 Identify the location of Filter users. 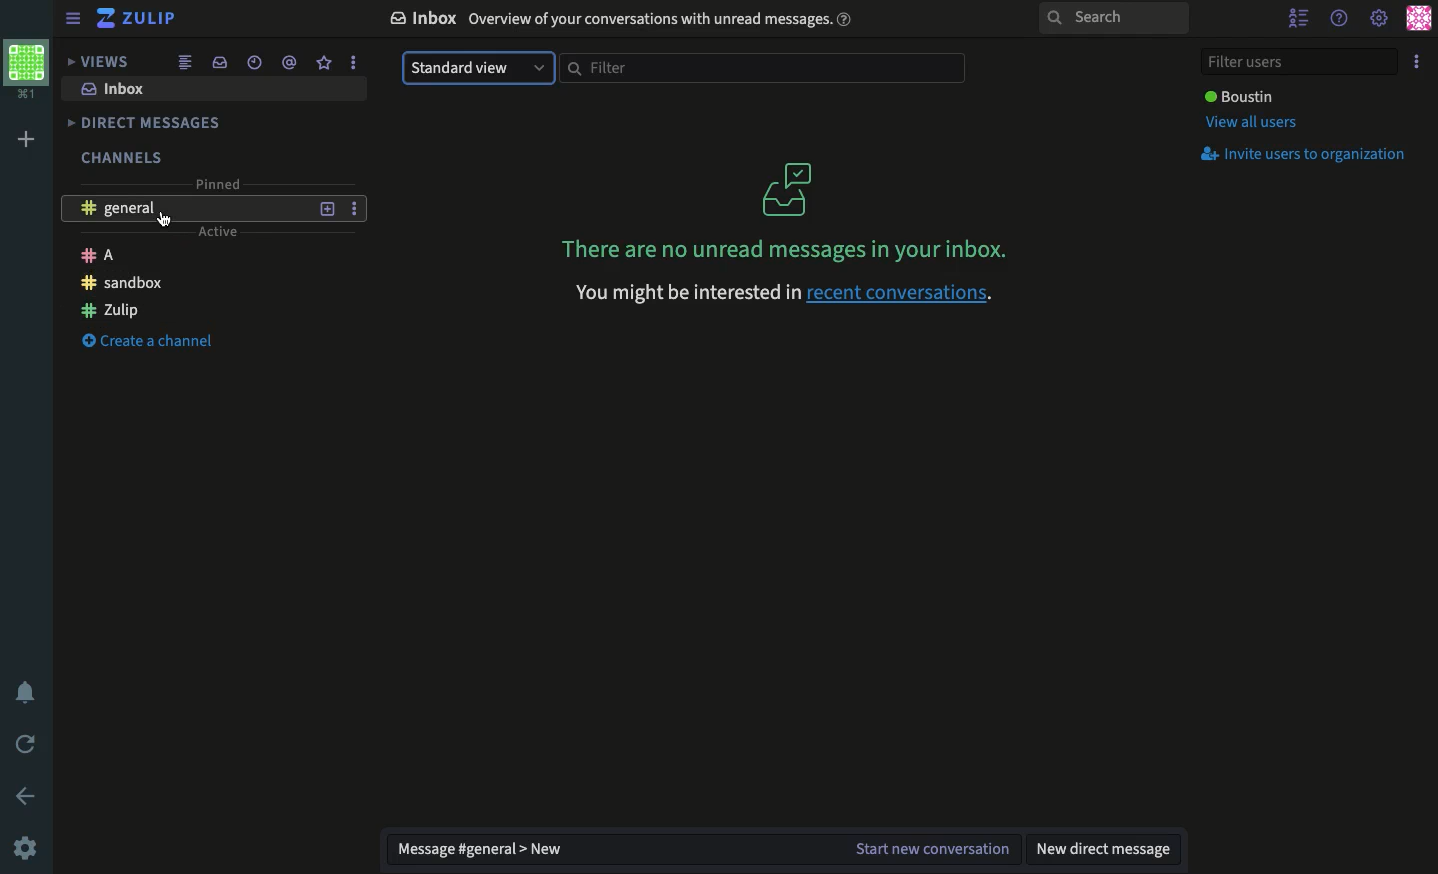
(1300, 60).